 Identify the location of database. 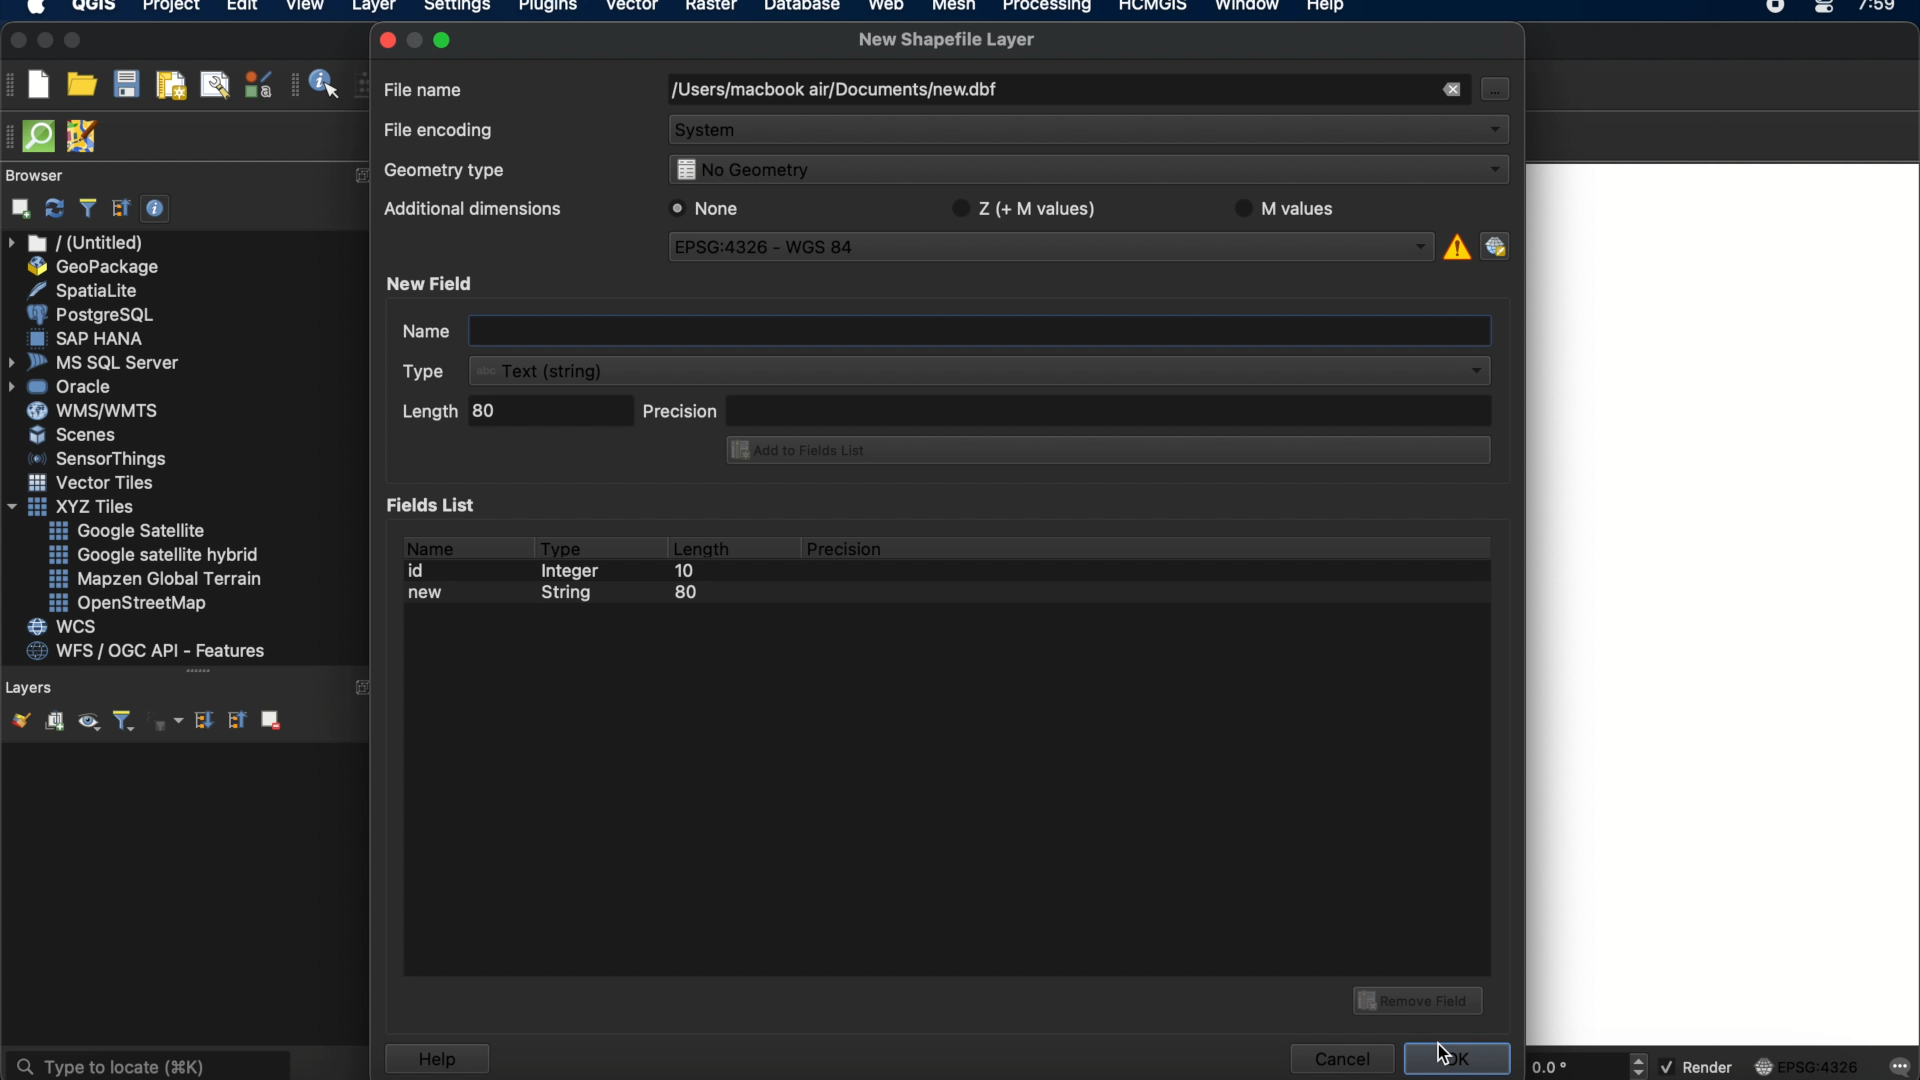
(801, 8).